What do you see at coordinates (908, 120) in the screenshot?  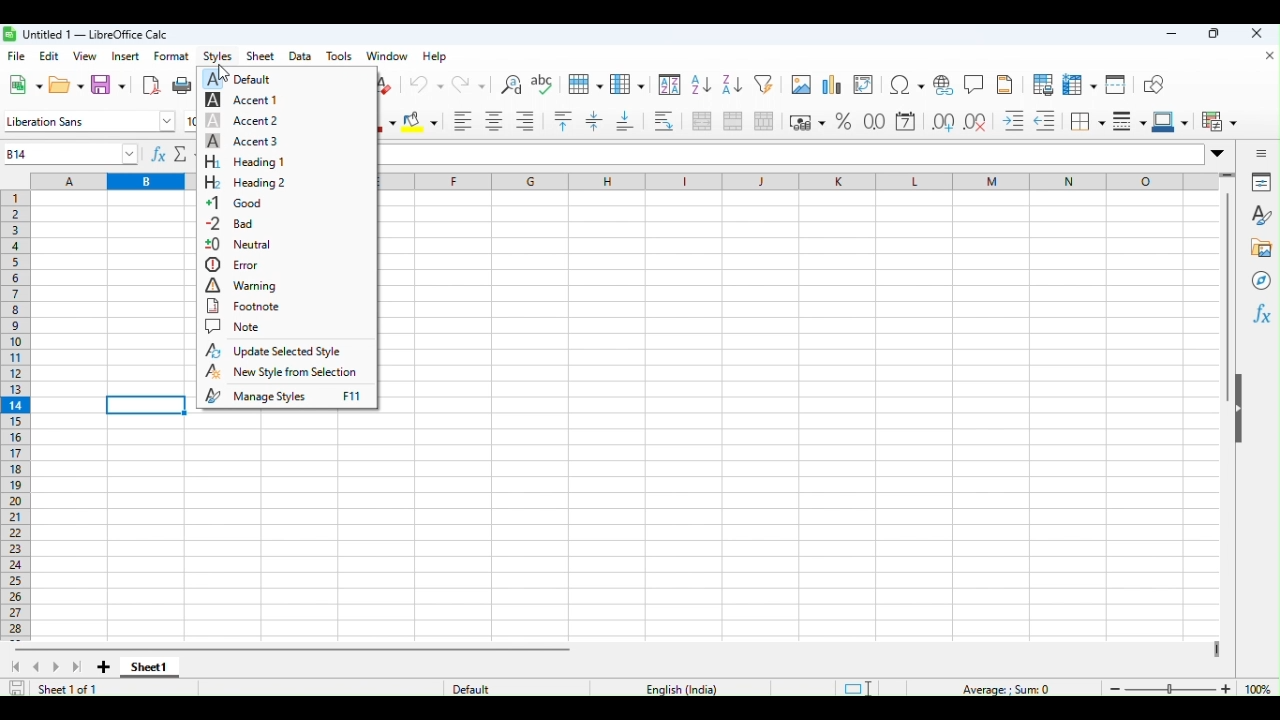 I see `Format as date` at bounding box center [908, 120].